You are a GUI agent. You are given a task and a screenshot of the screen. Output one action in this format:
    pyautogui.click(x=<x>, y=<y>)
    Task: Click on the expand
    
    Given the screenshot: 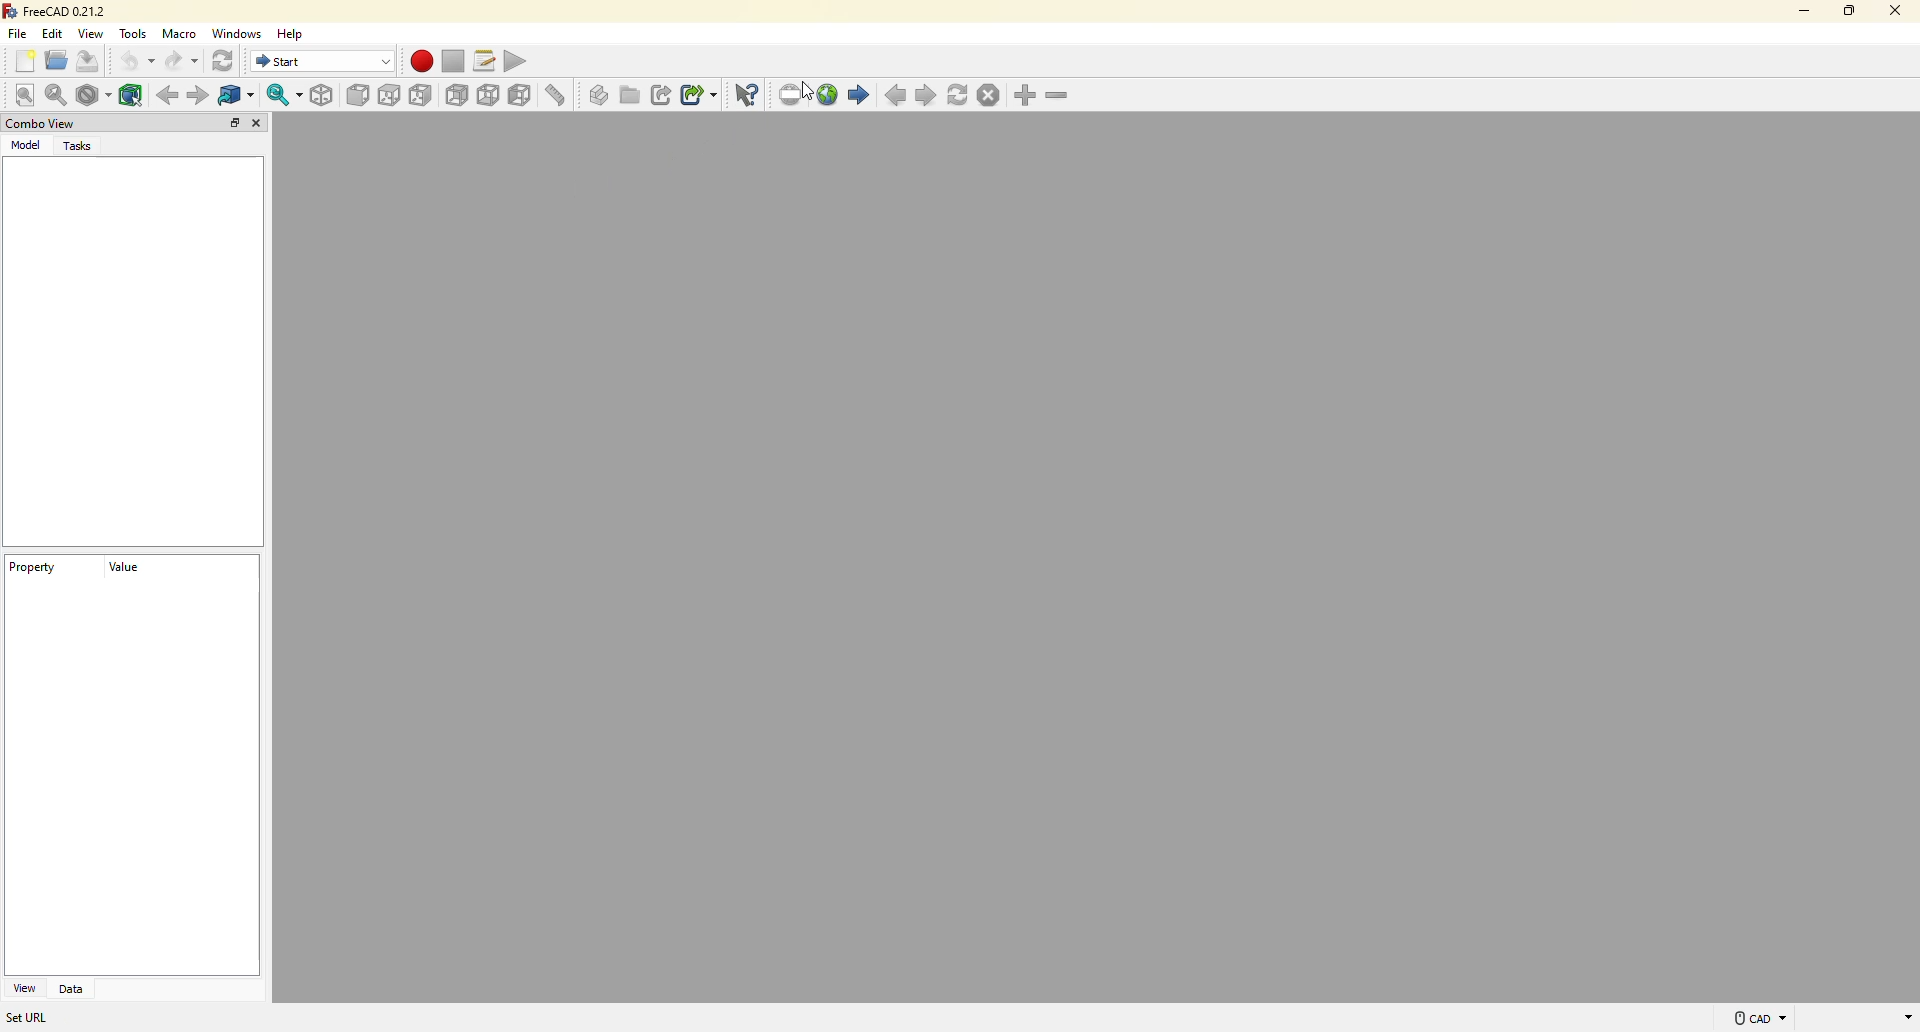 What is the action you would take?
    pyautogui.click(x=235, y=123)
    